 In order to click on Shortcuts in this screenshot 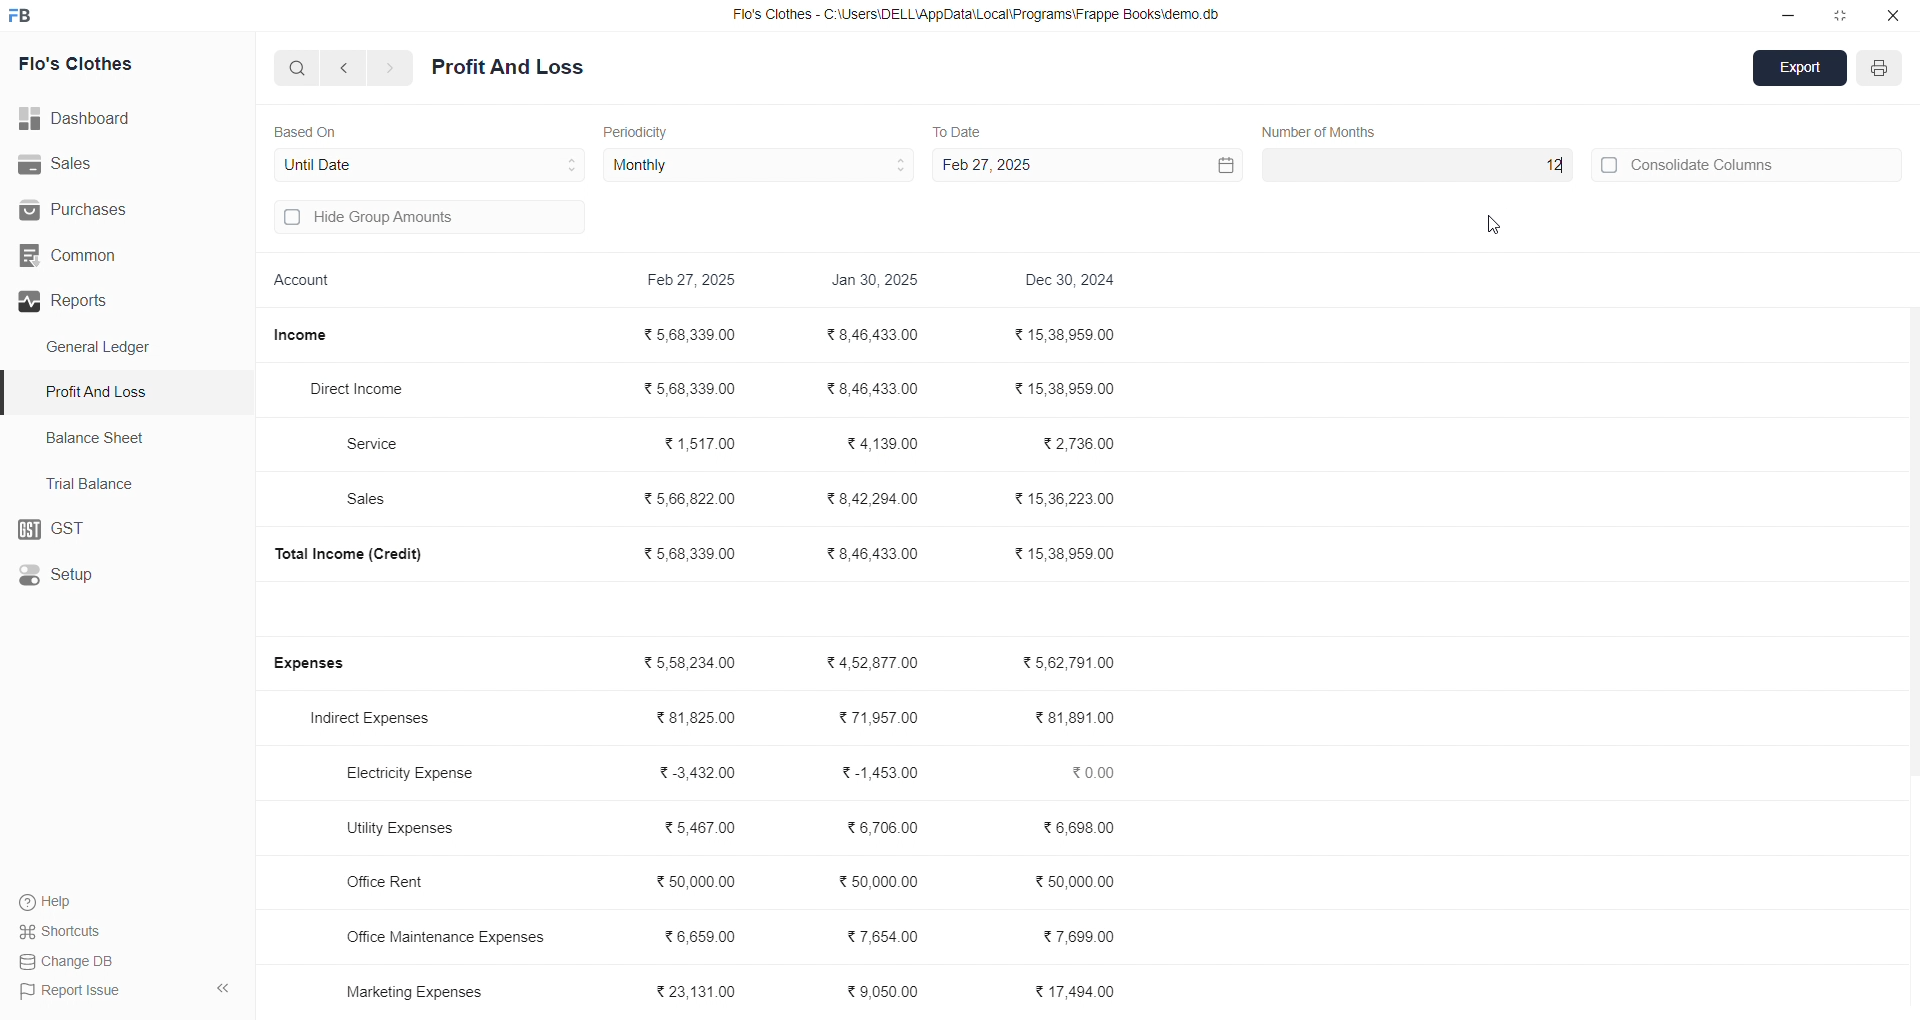, I will do `click(66, 930)`.